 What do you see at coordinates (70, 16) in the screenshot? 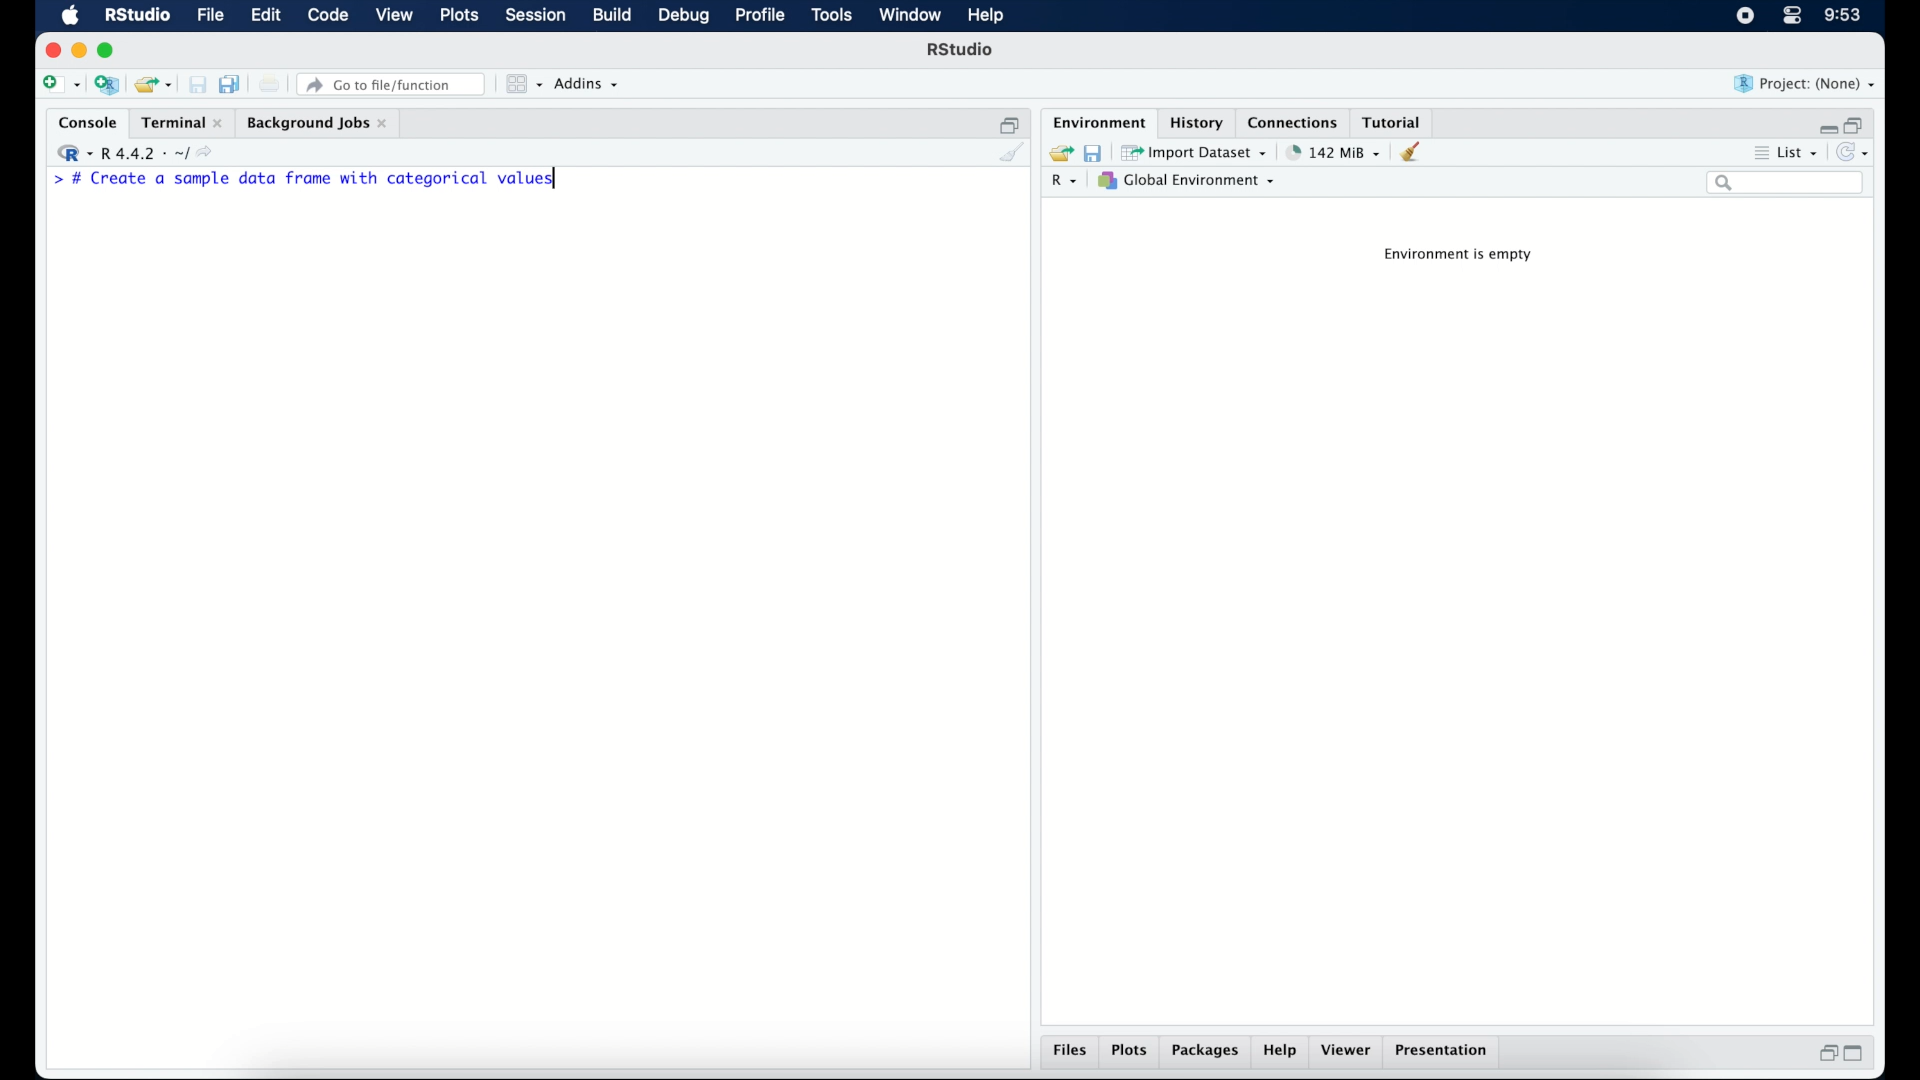
I see `macOS ` at bounding box center [70, 16].